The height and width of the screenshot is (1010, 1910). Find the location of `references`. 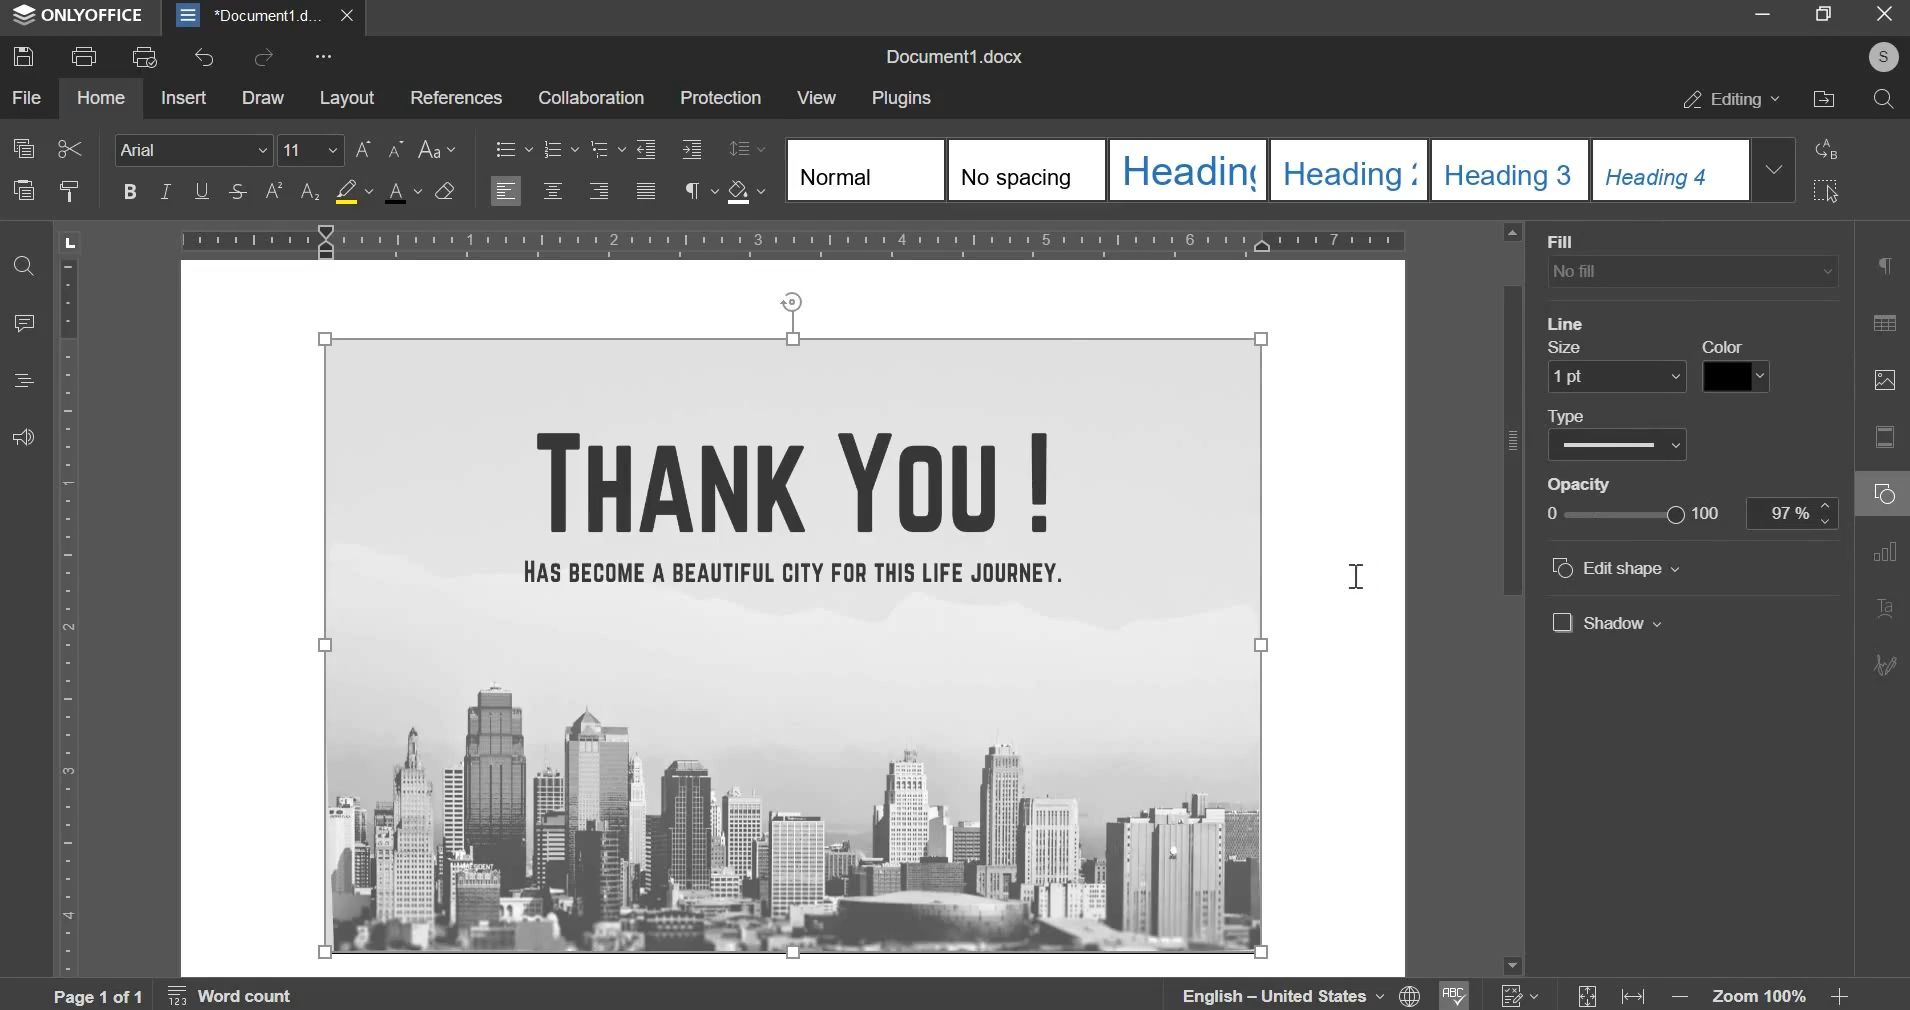

references is located at coordinates (455, 97).